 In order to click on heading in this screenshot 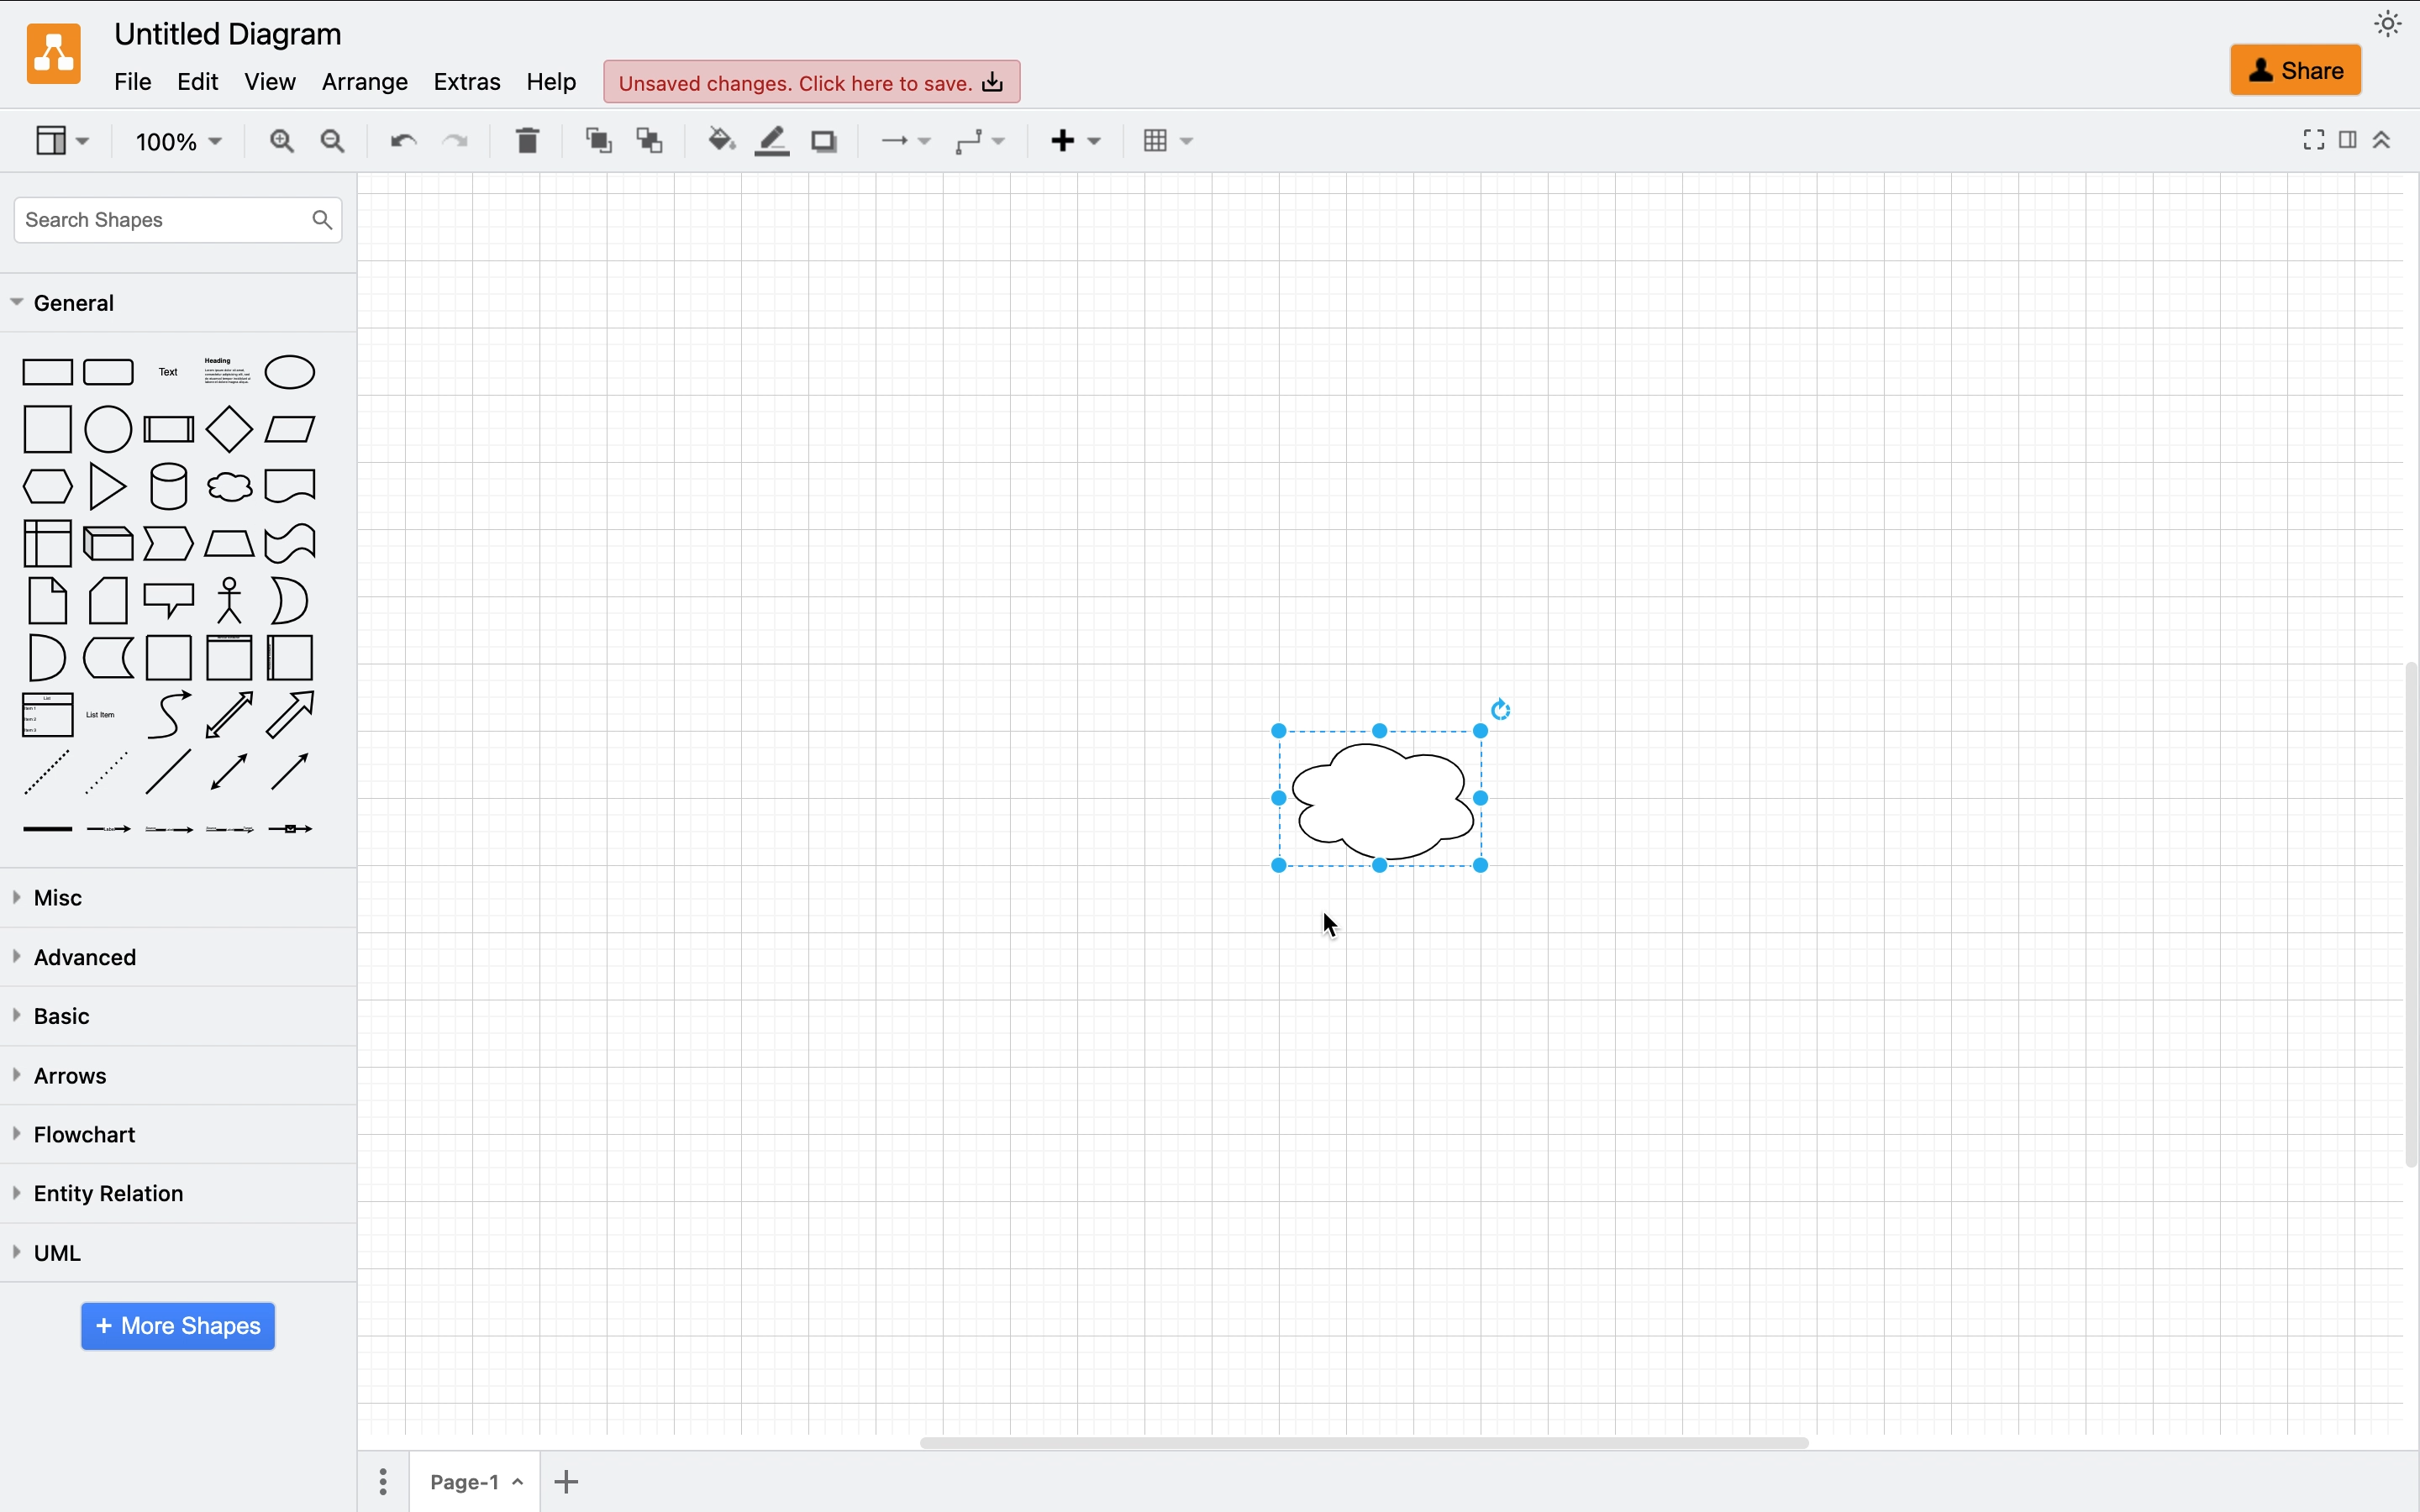, I will do `click(226, 373)`.